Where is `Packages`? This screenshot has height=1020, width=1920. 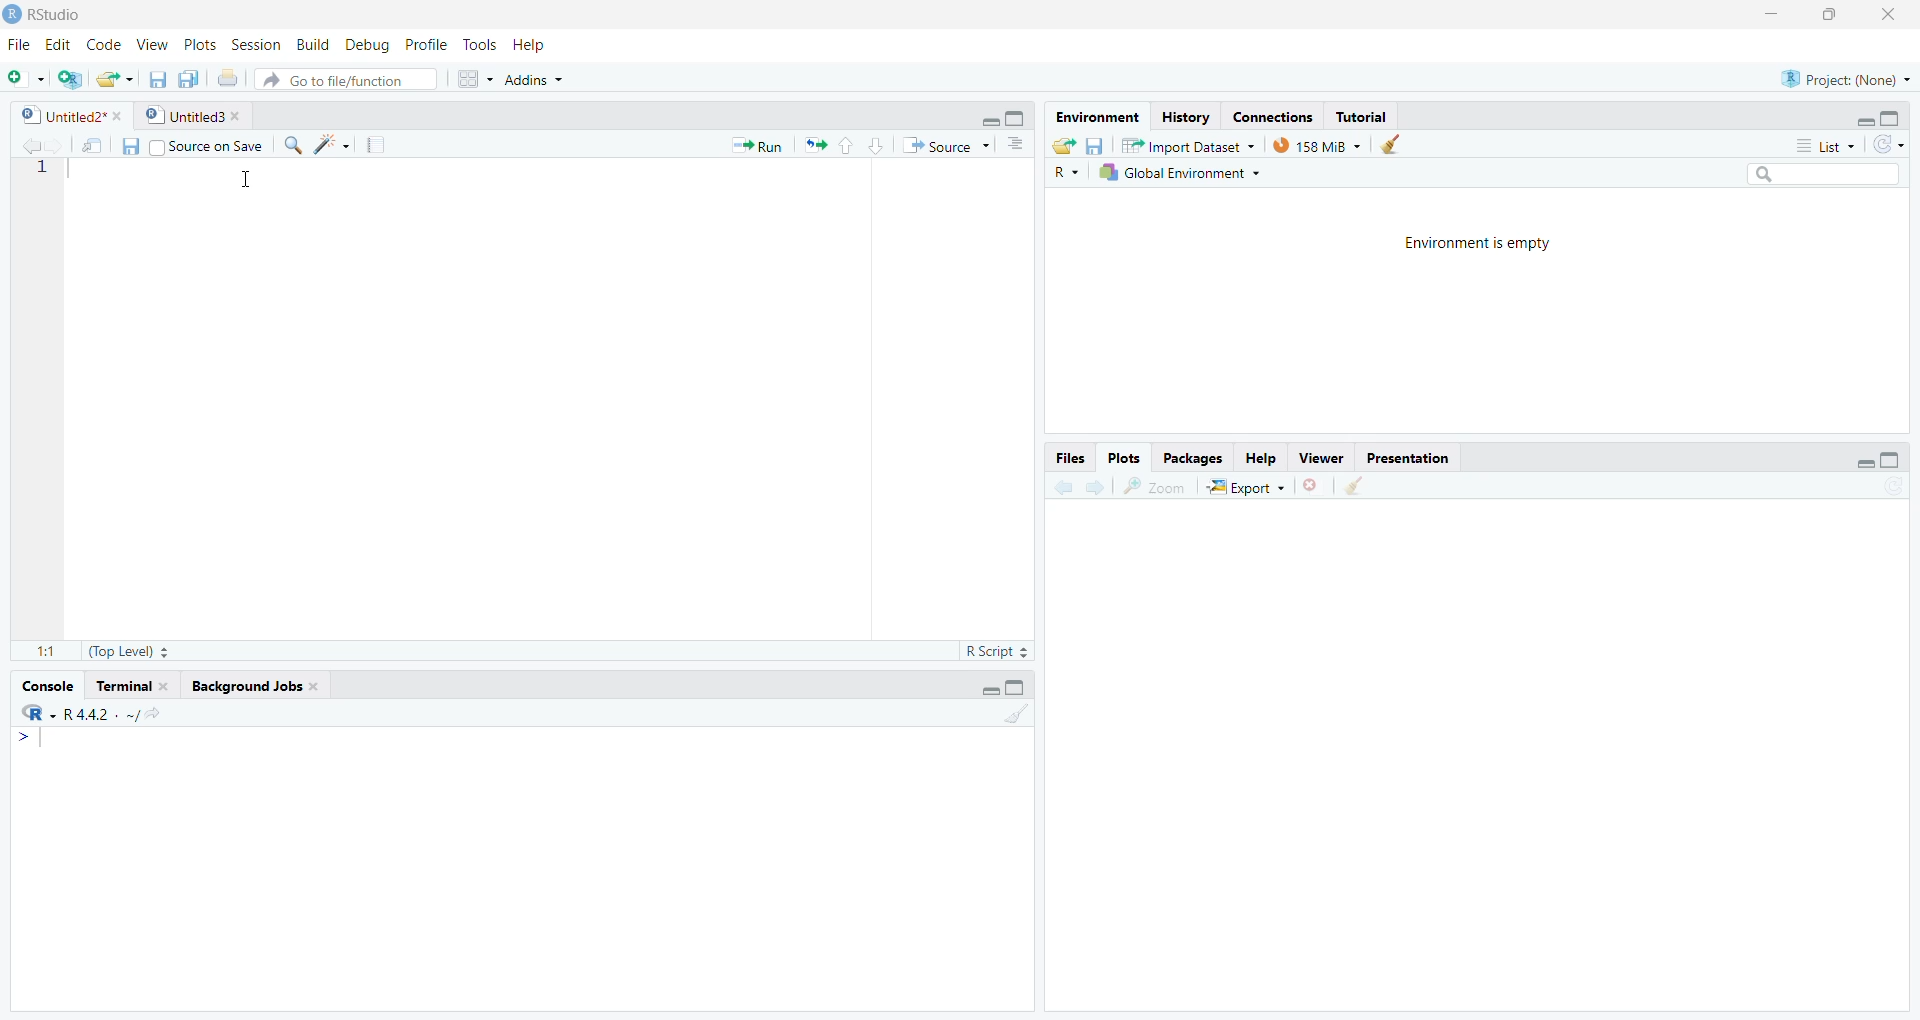 Packages is located at coordinates (1190, 457).